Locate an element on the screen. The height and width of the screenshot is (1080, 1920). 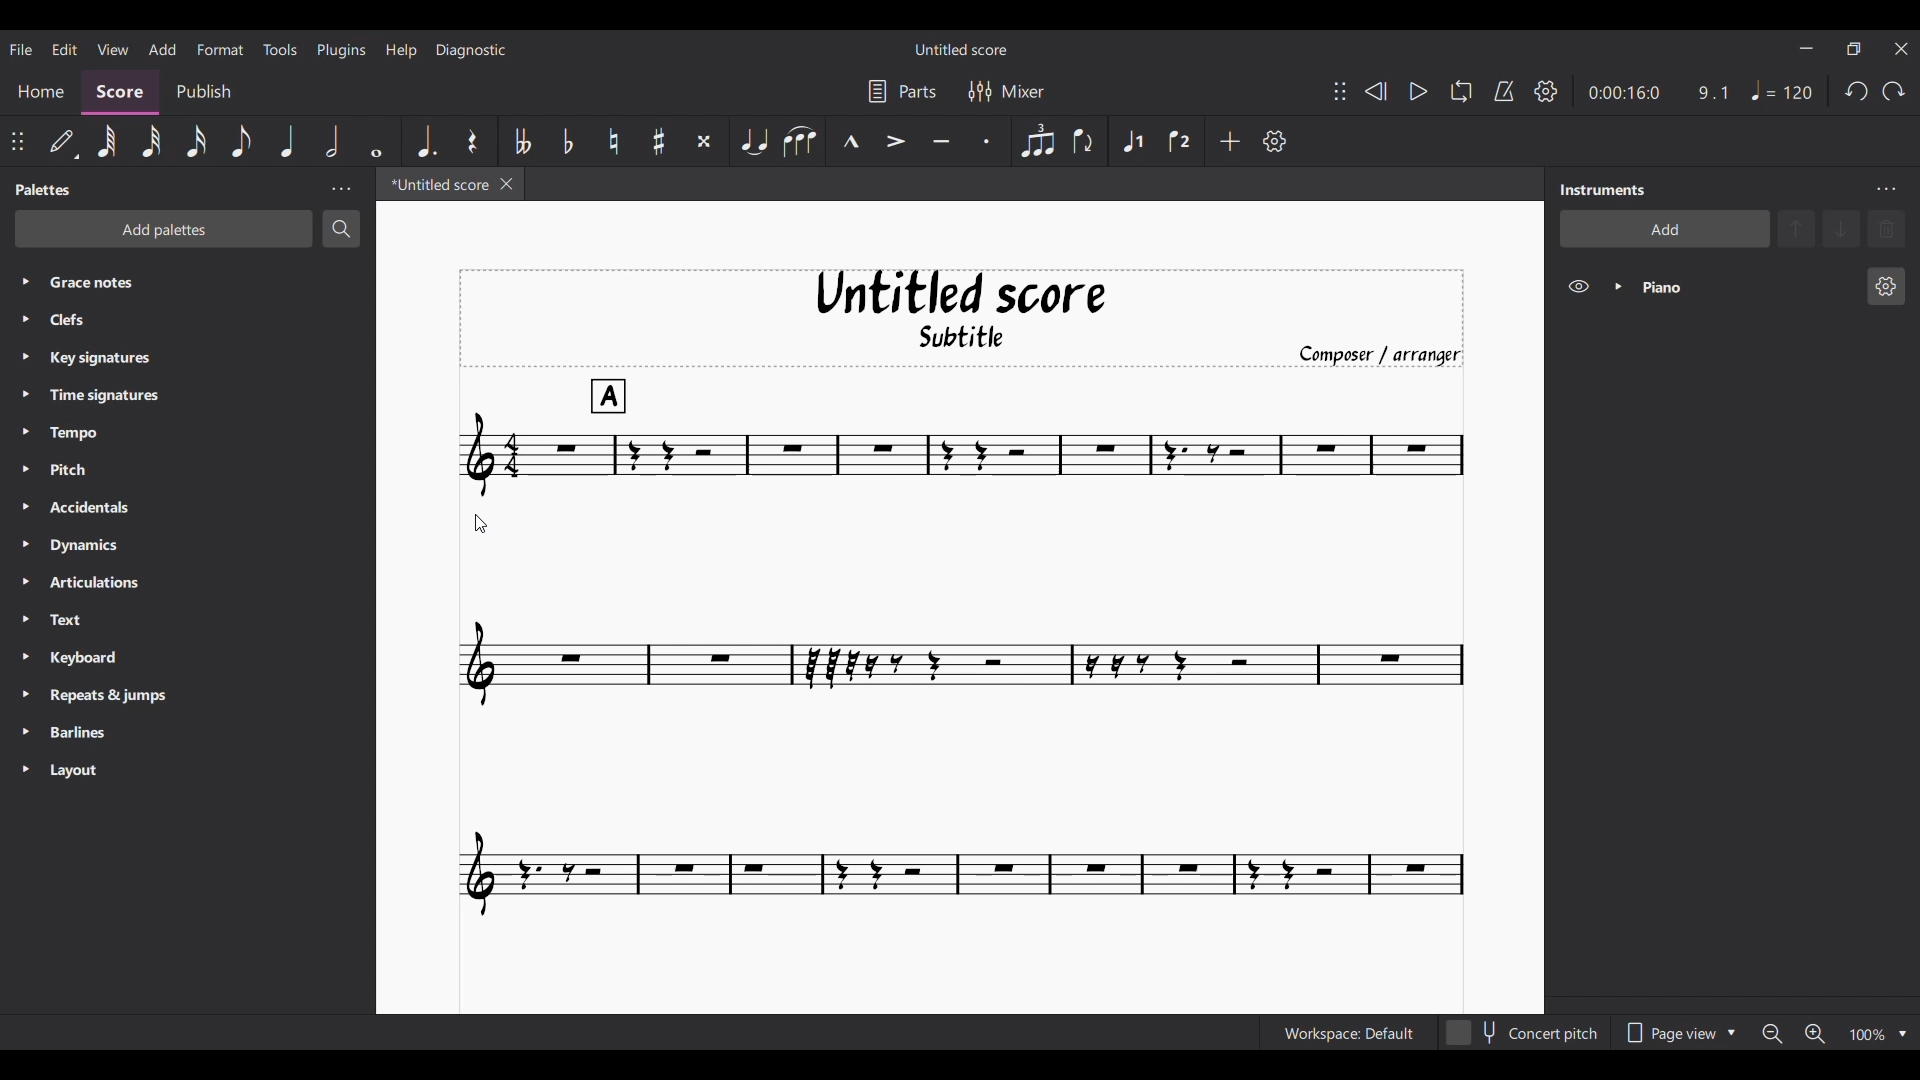
Mixer settings is located at coordinates (1006, 91).